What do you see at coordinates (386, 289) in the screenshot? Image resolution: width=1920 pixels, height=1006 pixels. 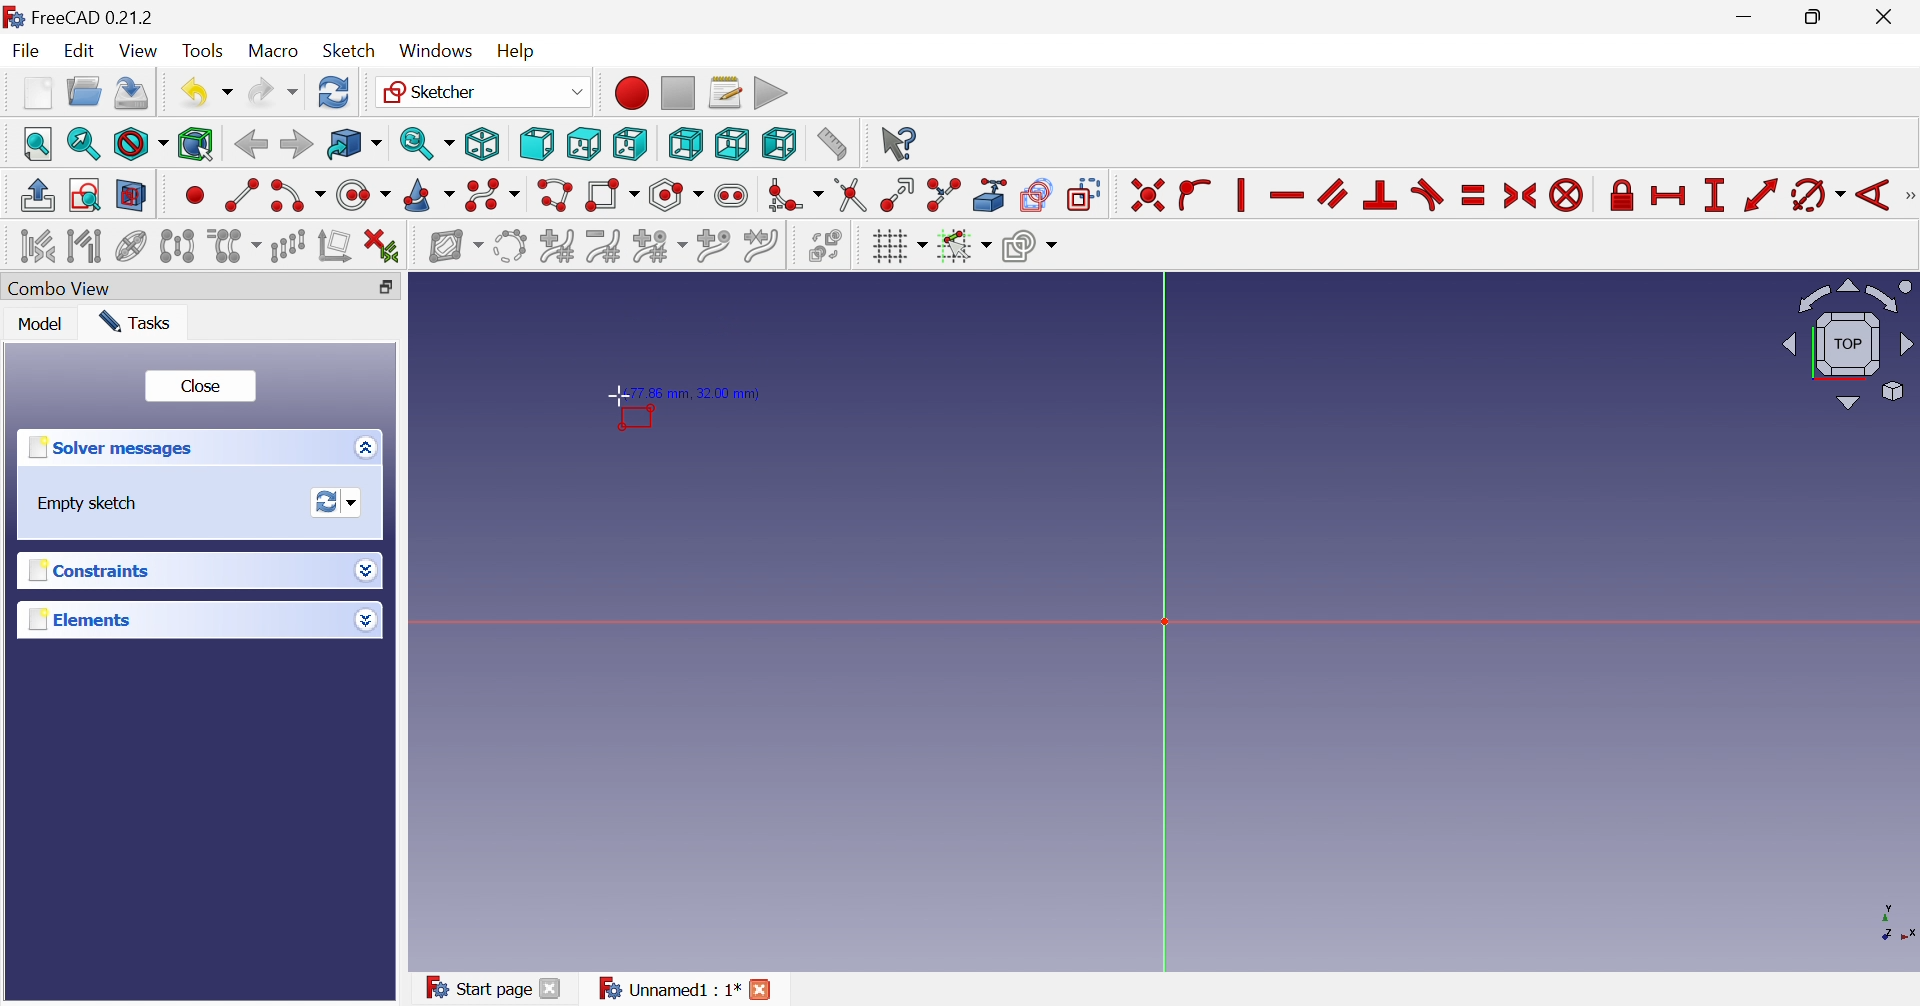 I see `Restore down` at bounding box center [386, 289].